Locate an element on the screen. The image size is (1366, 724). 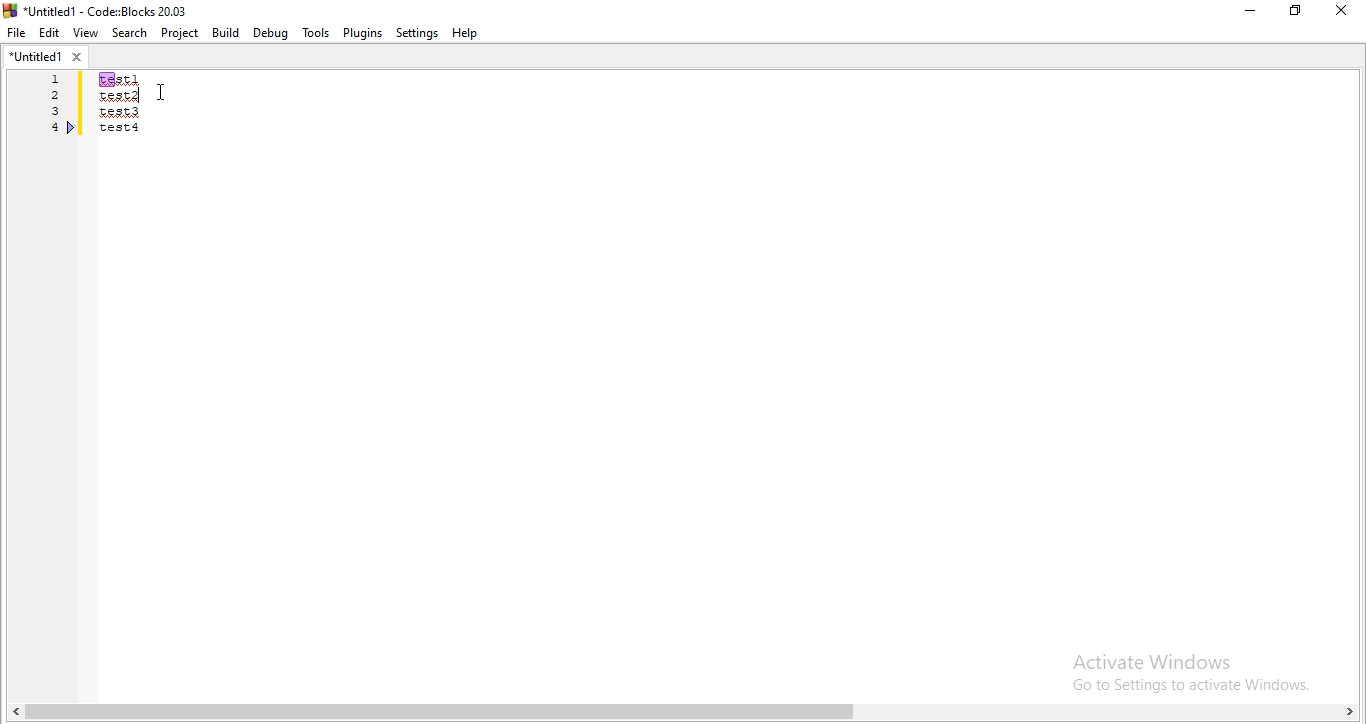
minimize is located at coordinates (1248, 12).